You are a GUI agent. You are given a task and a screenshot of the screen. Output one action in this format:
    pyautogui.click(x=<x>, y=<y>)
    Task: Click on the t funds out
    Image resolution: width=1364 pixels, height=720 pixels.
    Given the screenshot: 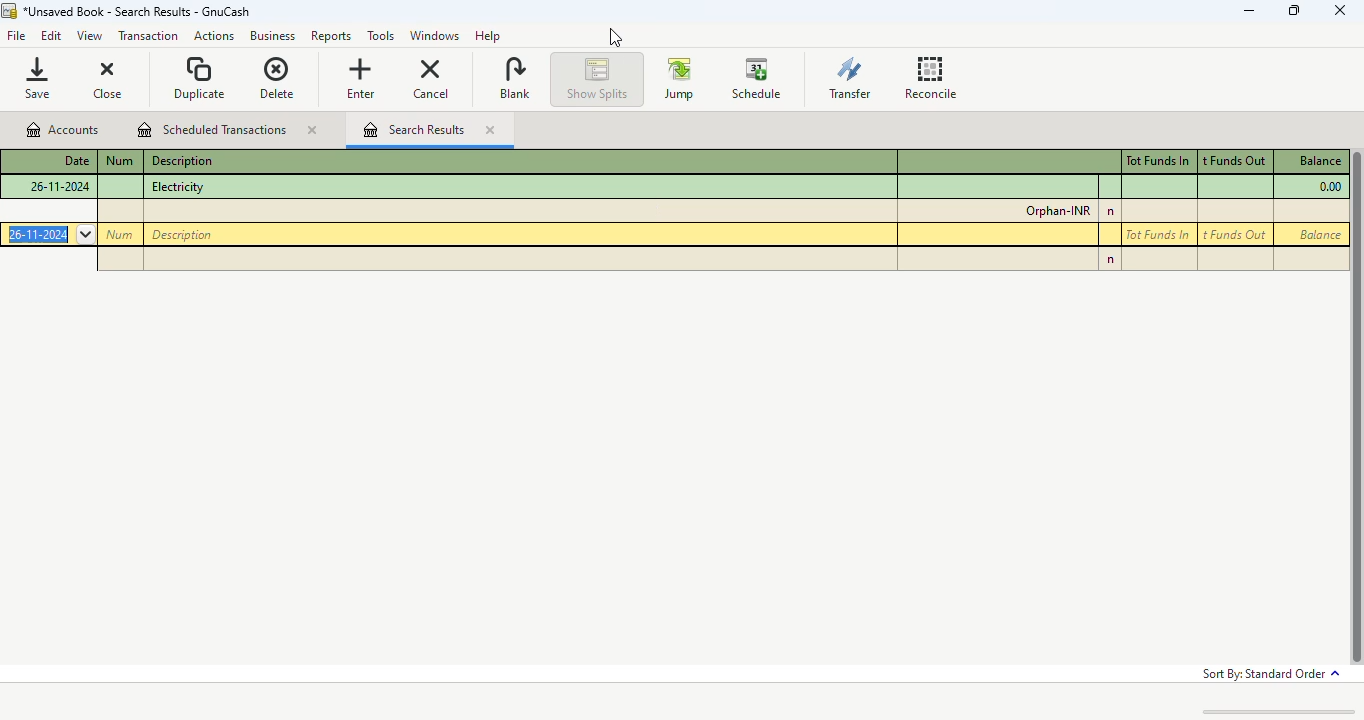 What is the action you would take?
    pyautogui.click(x=1234, y=161)
    